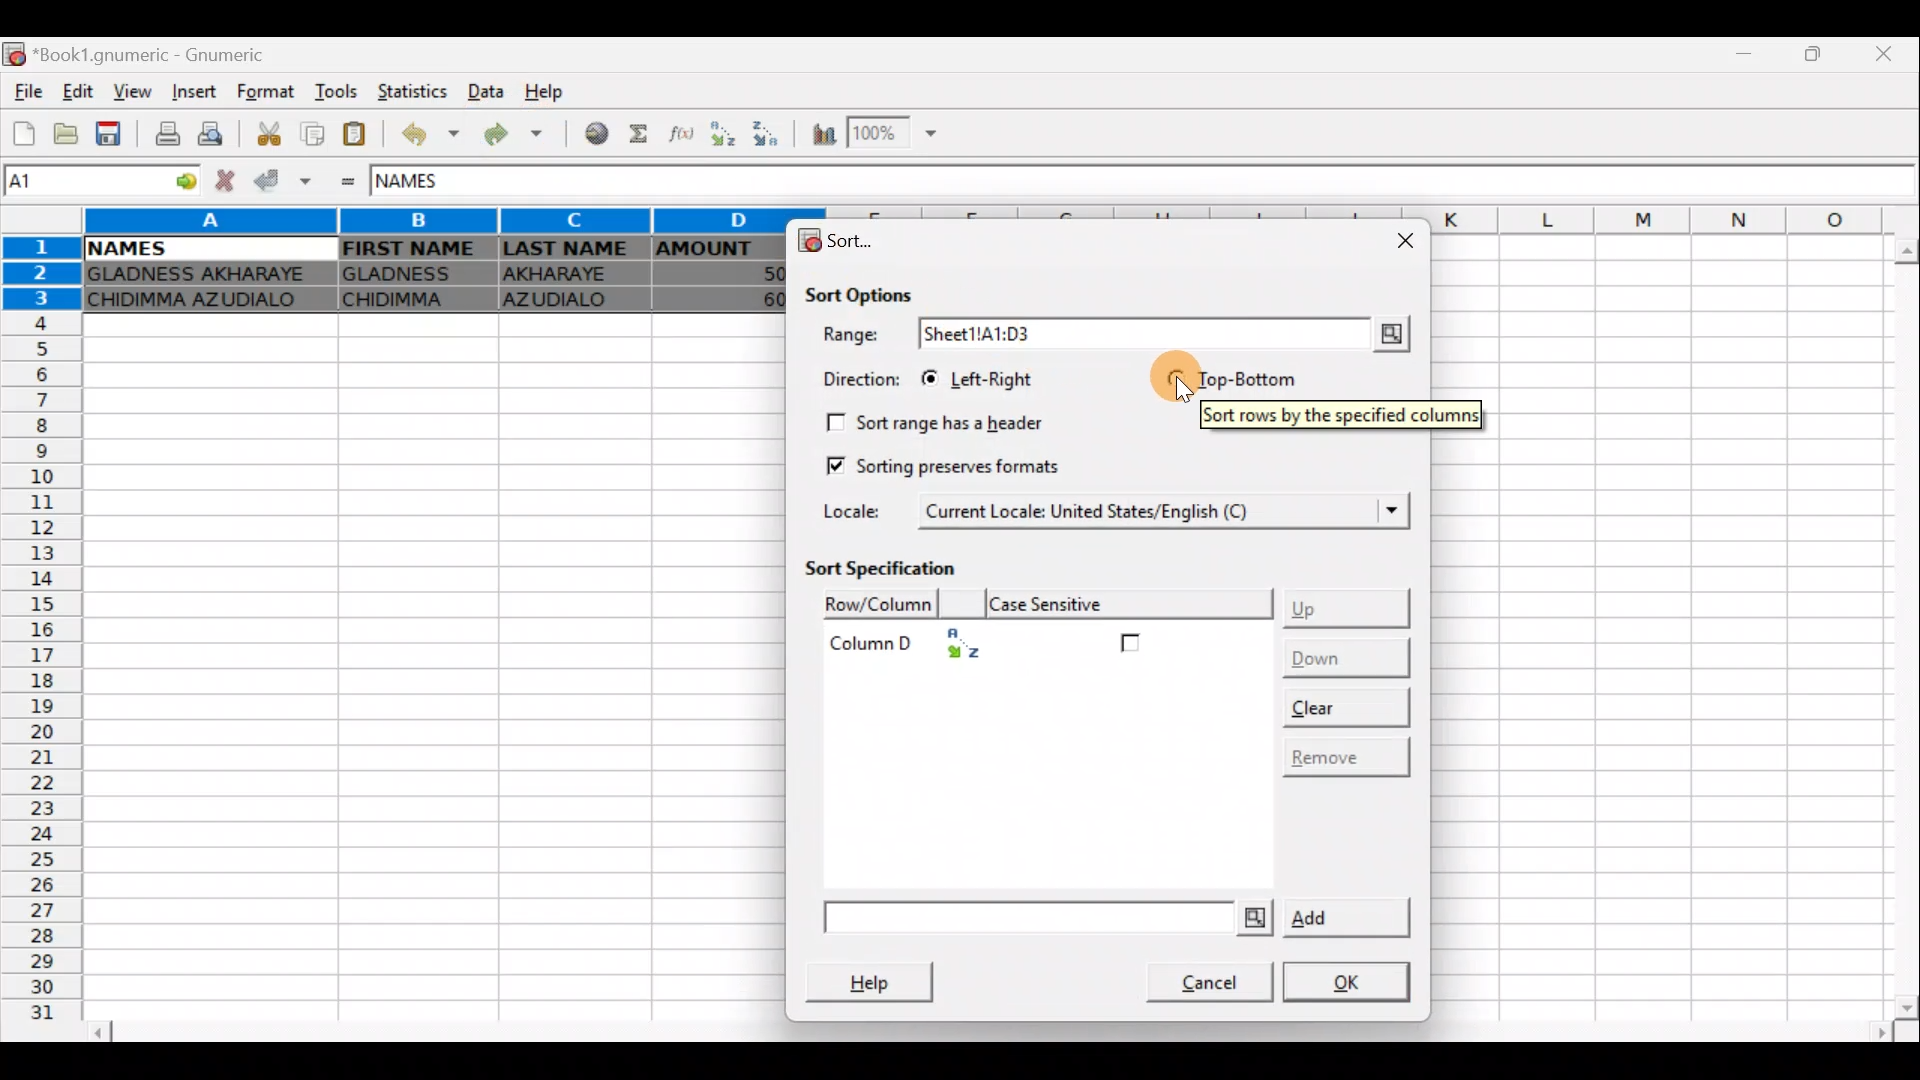 The height and width of the screenshot is (1080, 1920). I want to click on Columns, so click(427, 219).